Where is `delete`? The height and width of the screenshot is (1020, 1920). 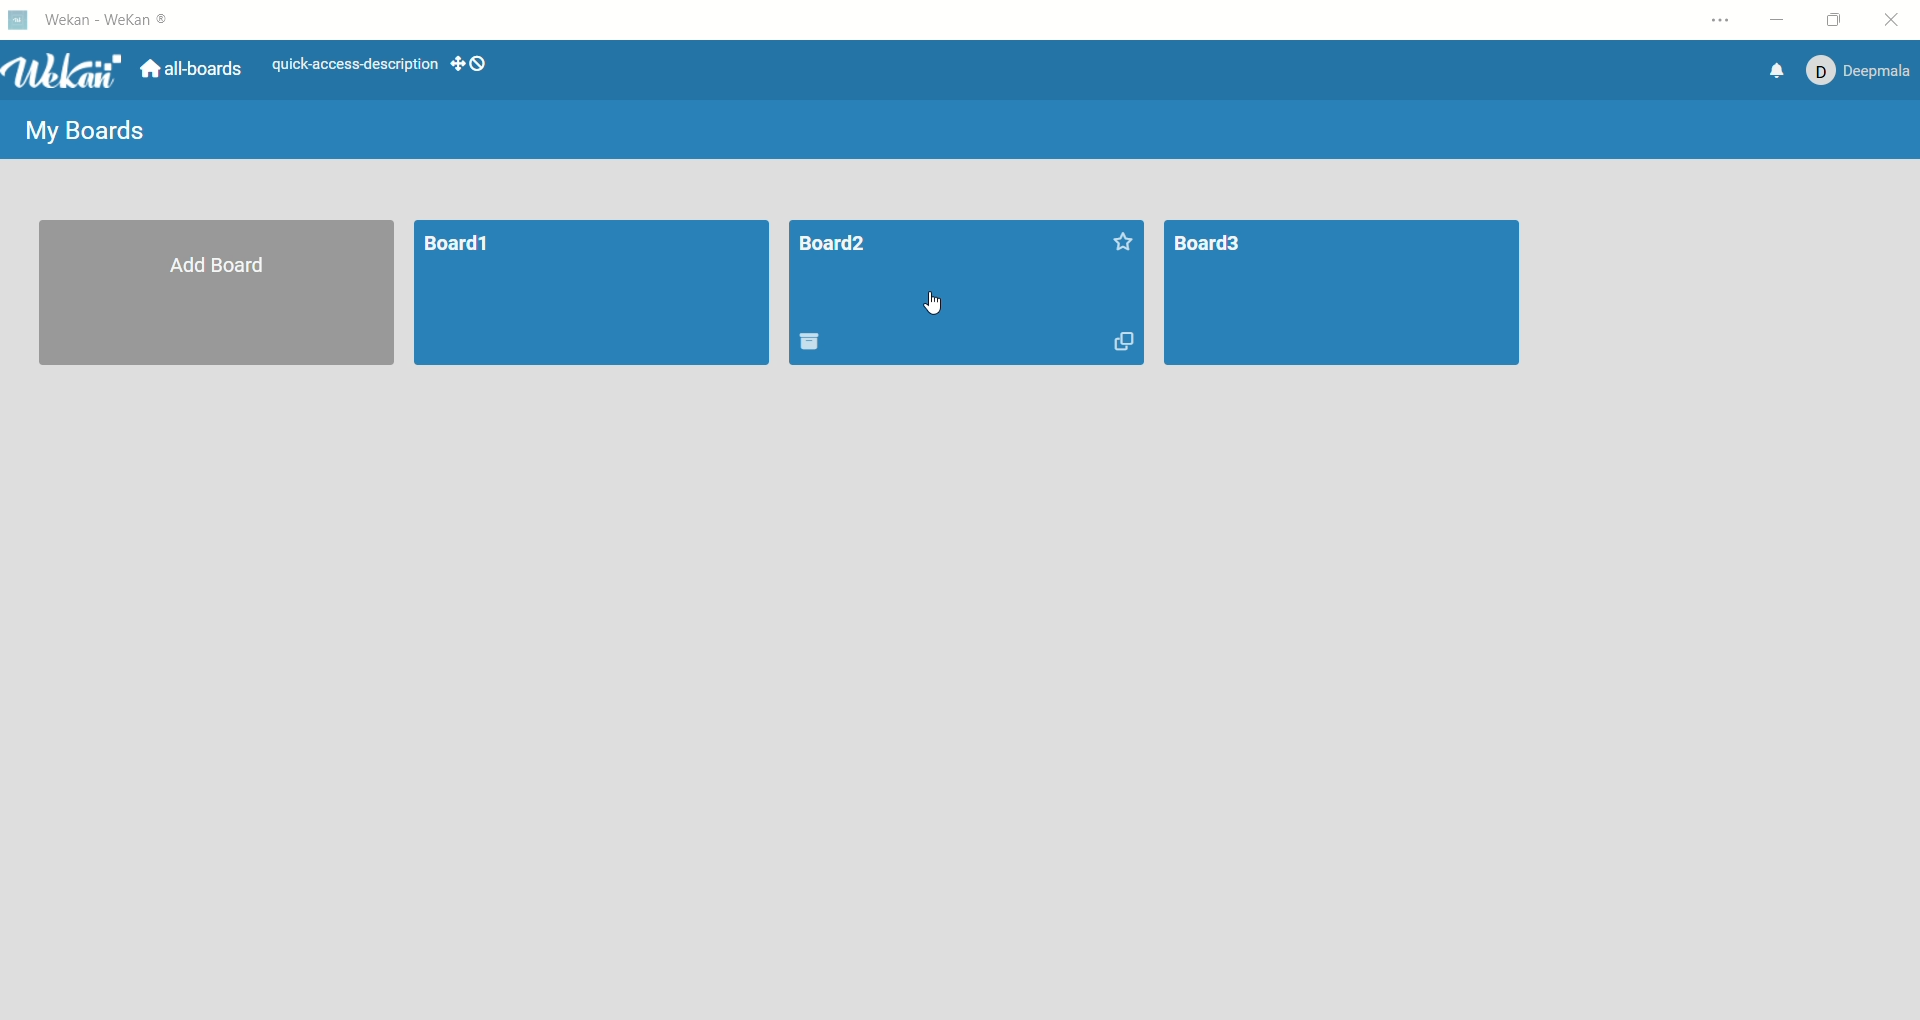 delete is located at coordinates (811, 340).